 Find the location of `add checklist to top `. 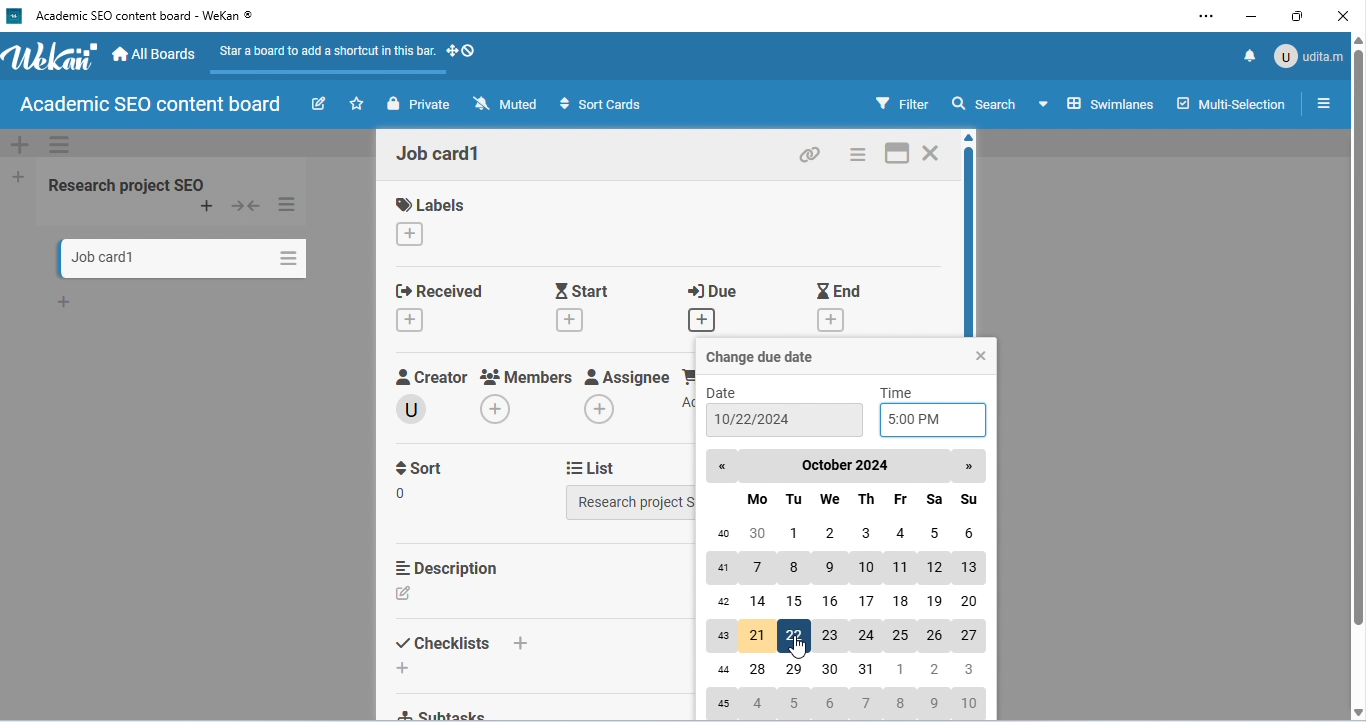

add checklist to top  is located at coordinates (528, 643).